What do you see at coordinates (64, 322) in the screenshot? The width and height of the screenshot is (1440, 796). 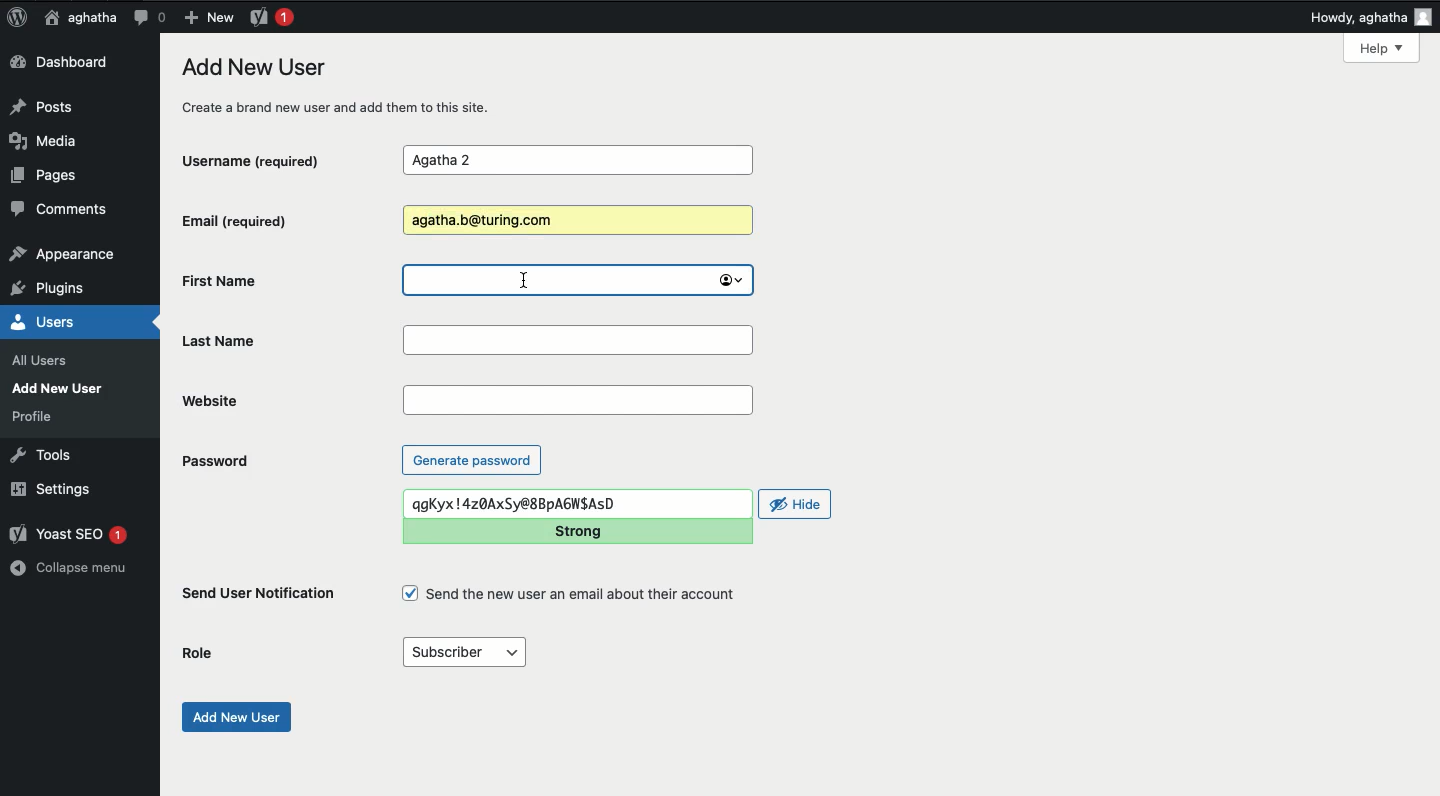 I see `Users` at bounding box center [64, 322].